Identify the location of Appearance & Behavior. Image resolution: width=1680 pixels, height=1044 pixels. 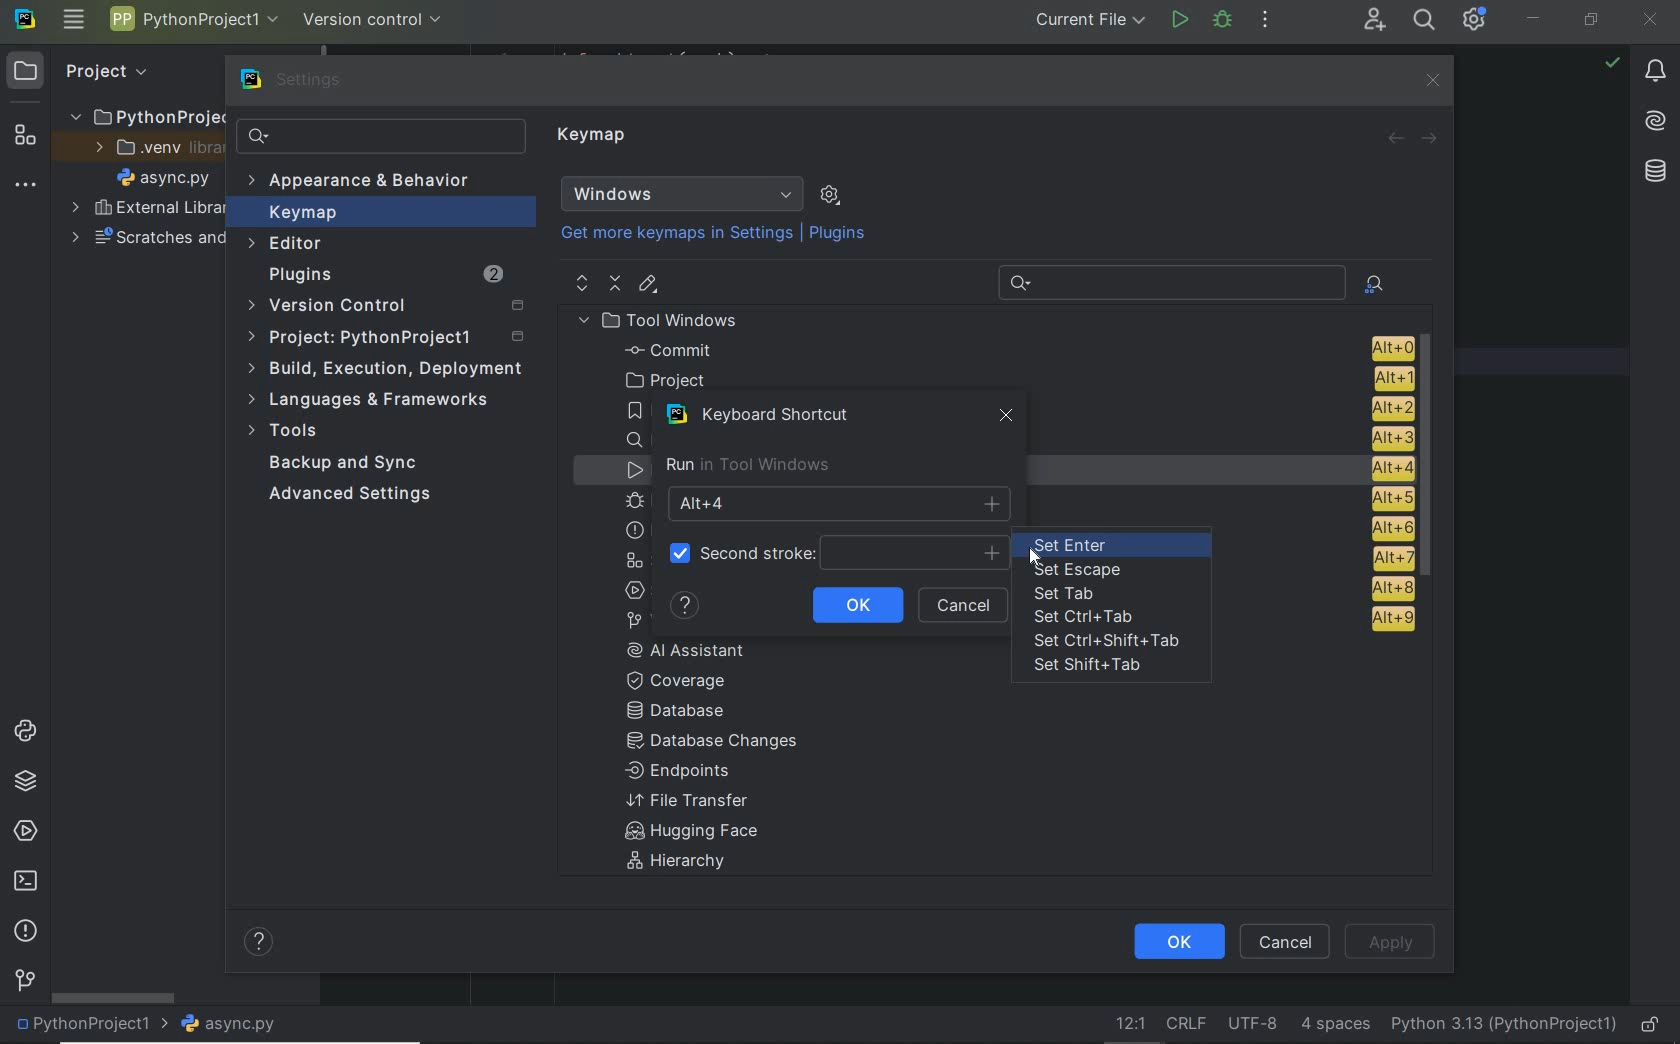
(362, 182).